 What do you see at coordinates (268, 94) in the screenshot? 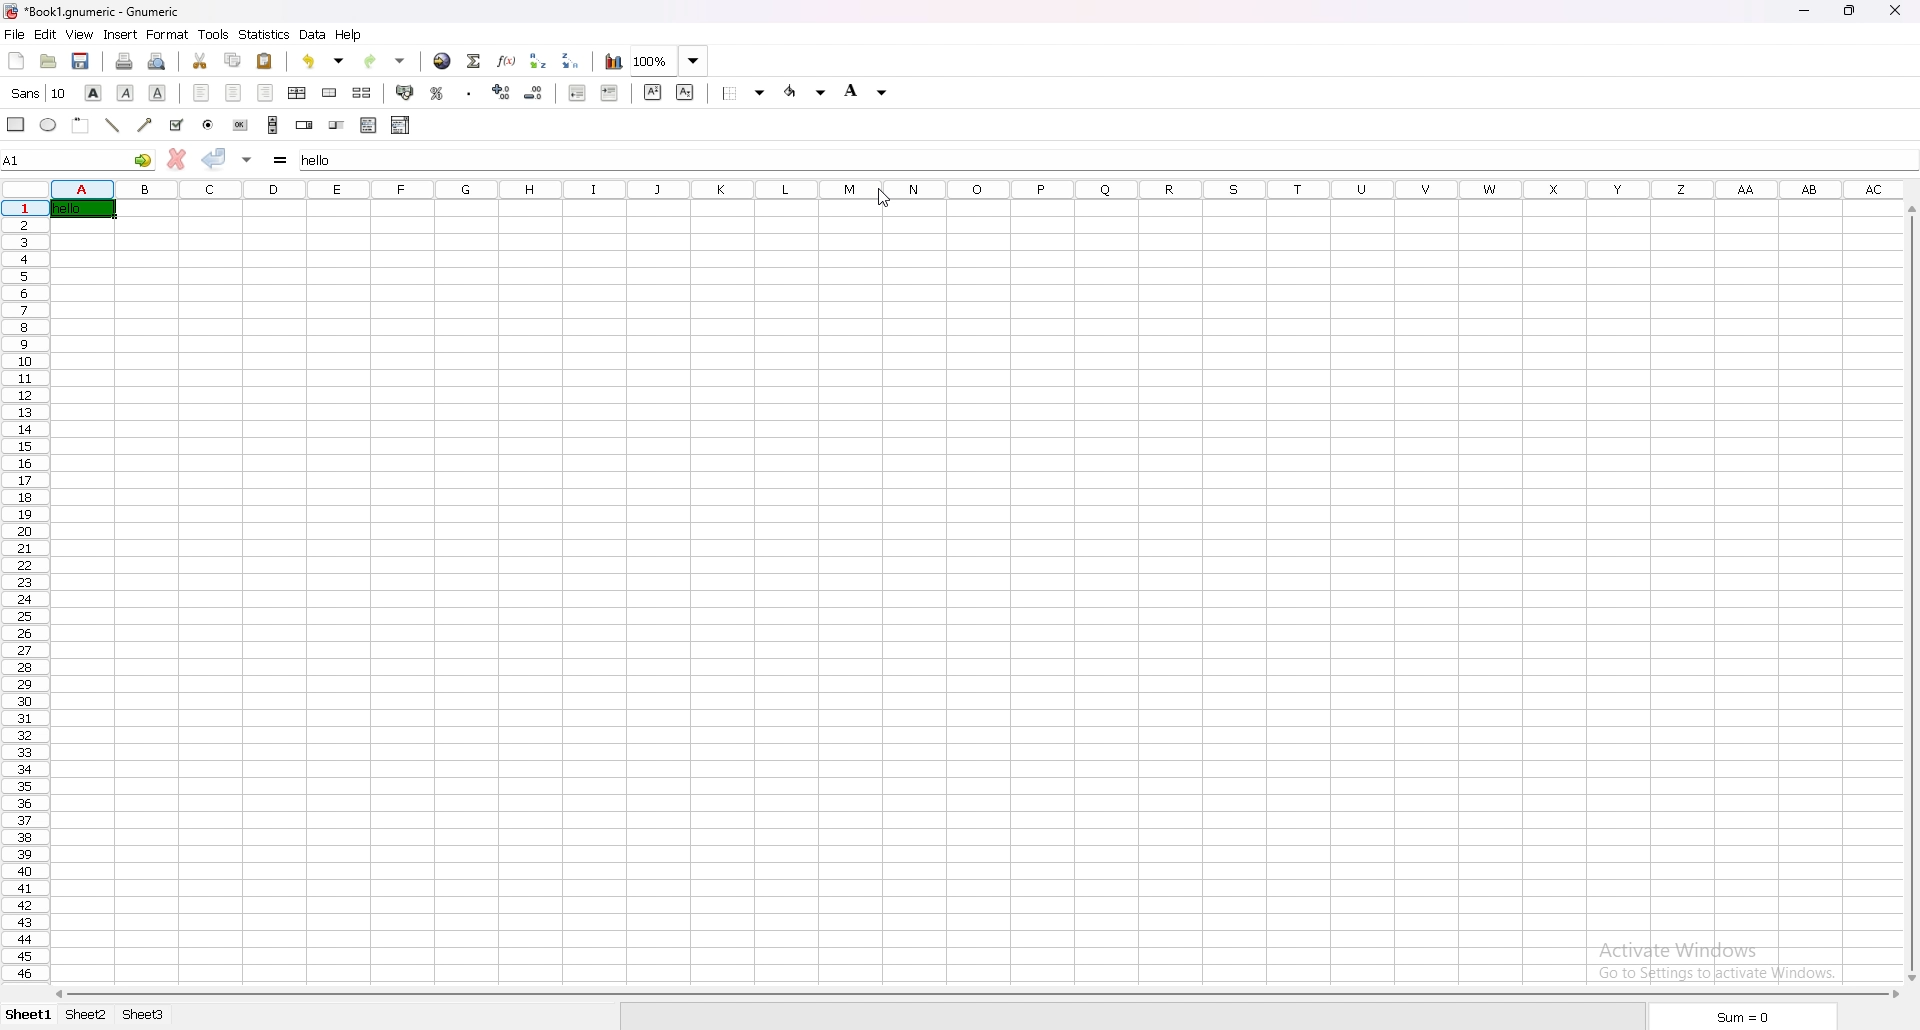
I see `right align` at bounding box center [268, 94].